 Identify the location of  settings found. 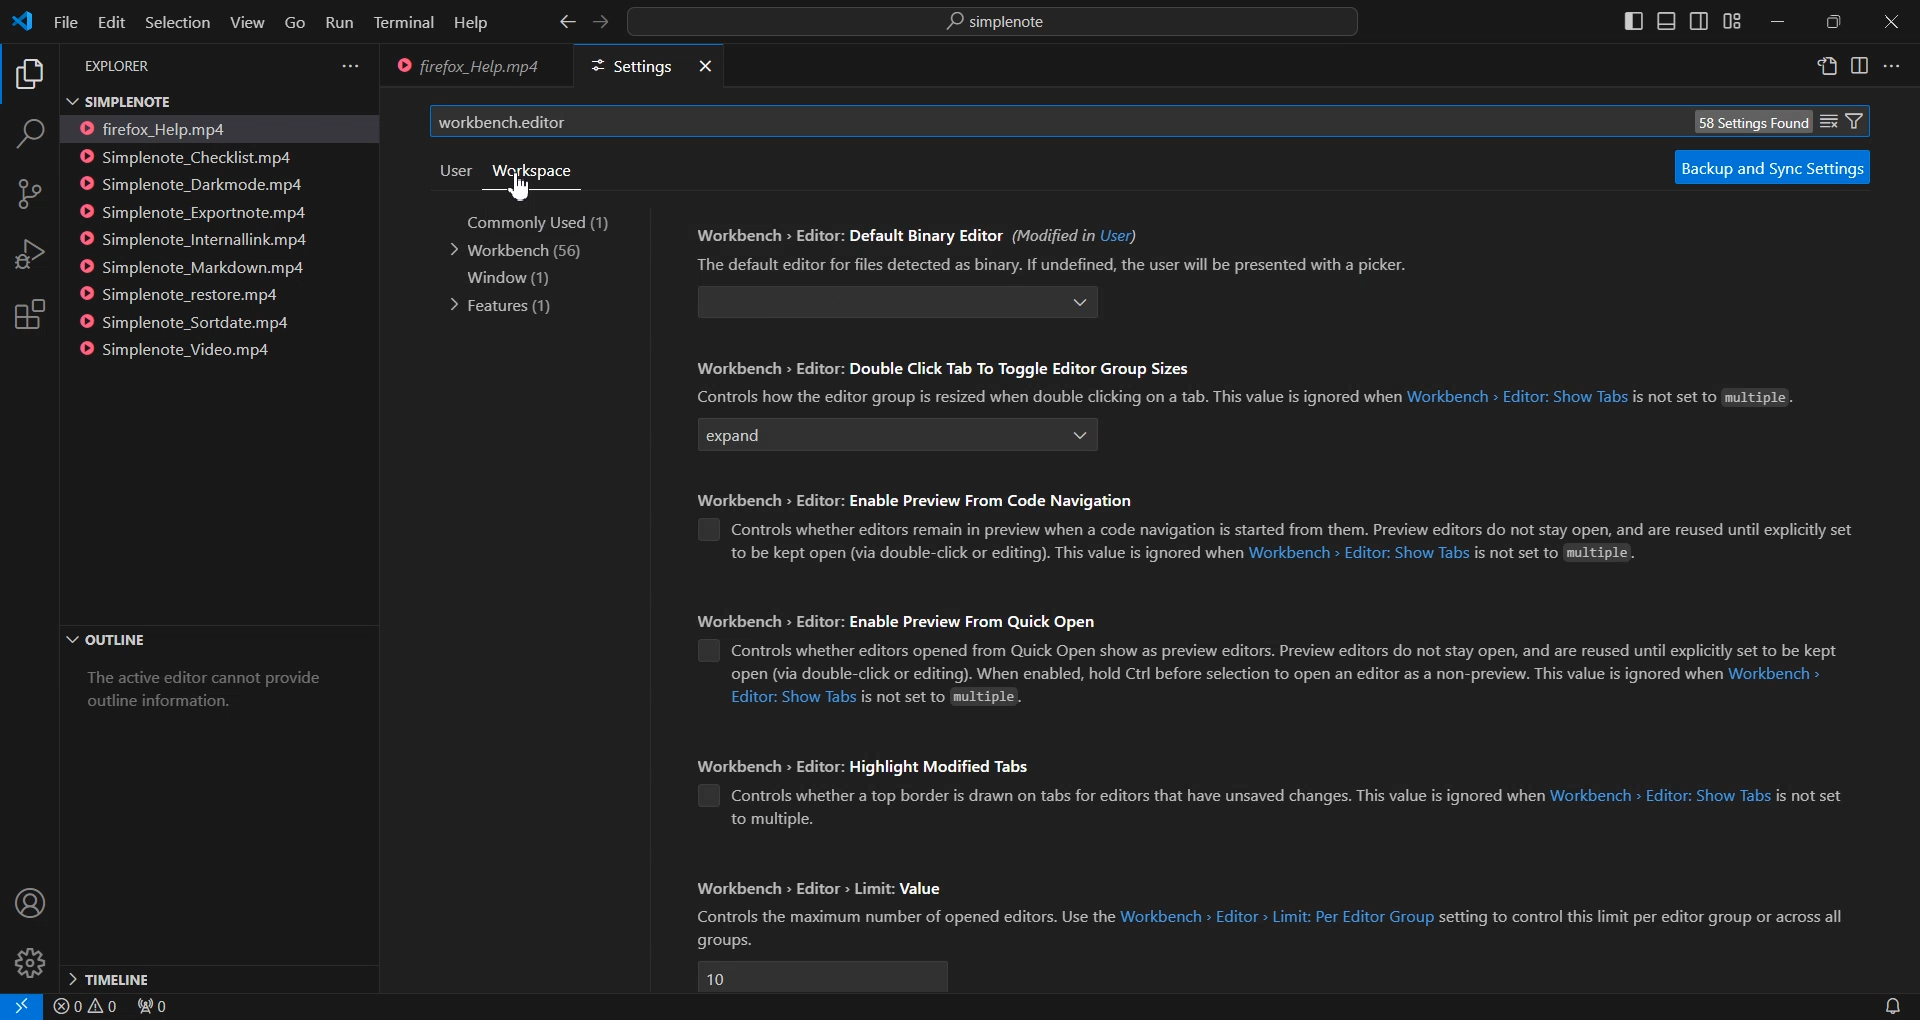
(1750, 122).